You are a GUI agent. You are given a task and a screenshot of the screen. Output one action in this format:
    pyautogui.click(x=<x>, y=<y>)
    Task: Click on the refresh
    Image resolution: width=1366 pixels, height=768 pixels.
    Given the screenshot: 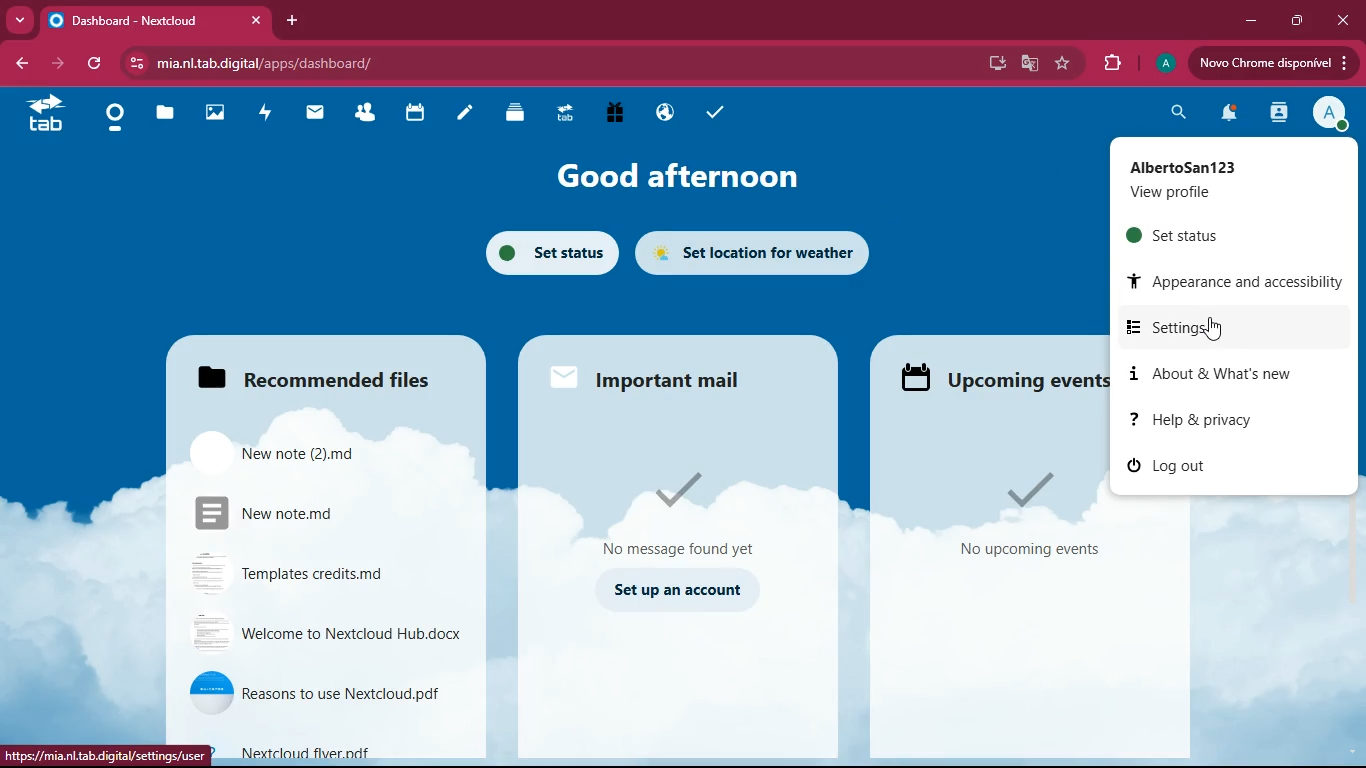 What is the action you would take?
    pyautogui.click(x=88, y=63)
    